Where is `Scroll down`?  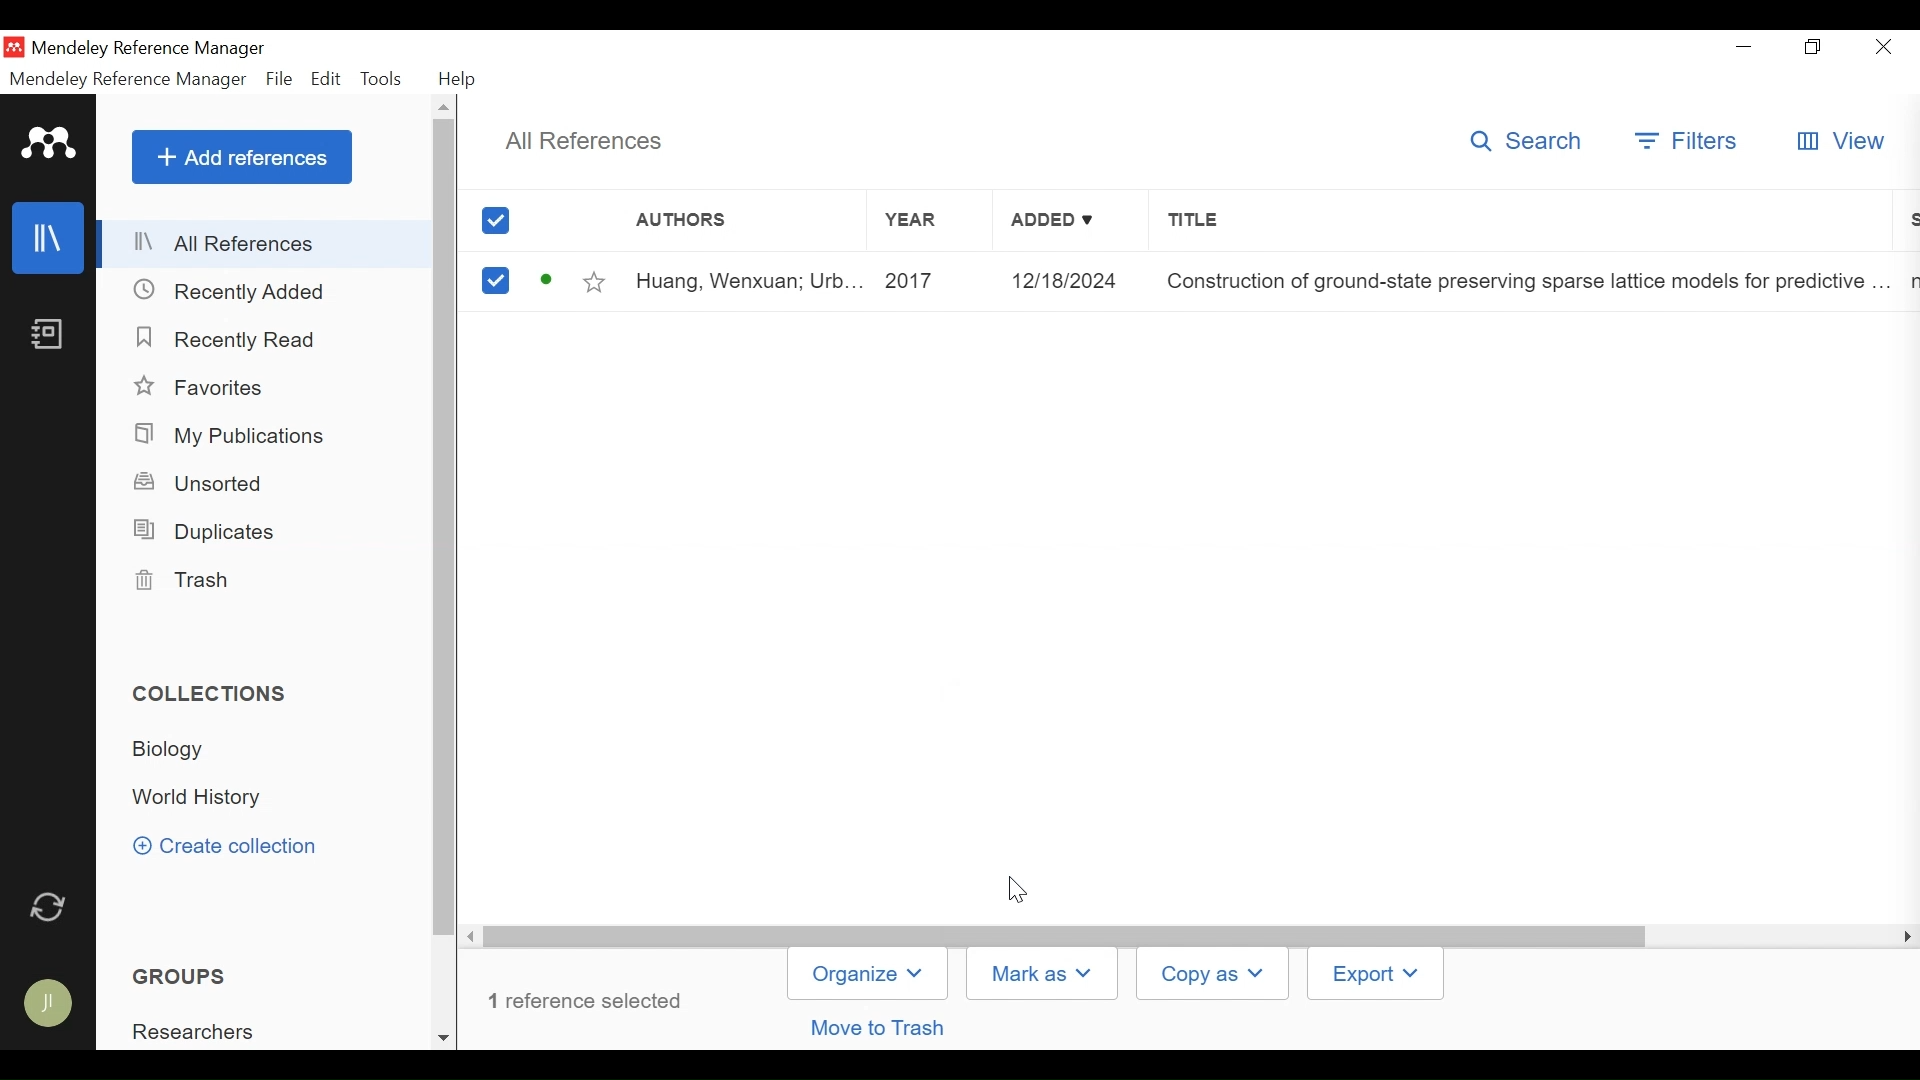 Scroll down is located at coordinates (443, 1038).